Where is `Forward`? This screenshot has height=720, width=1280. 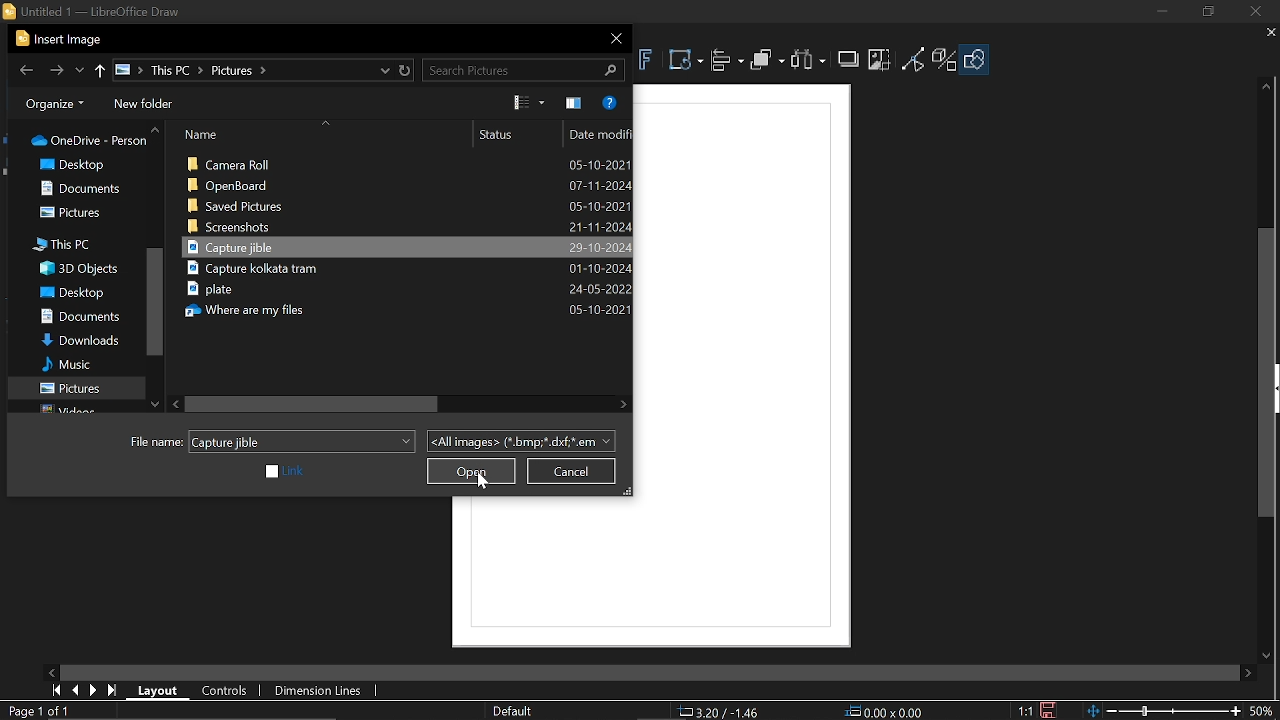 Forward is located at coordinates (56, 71).